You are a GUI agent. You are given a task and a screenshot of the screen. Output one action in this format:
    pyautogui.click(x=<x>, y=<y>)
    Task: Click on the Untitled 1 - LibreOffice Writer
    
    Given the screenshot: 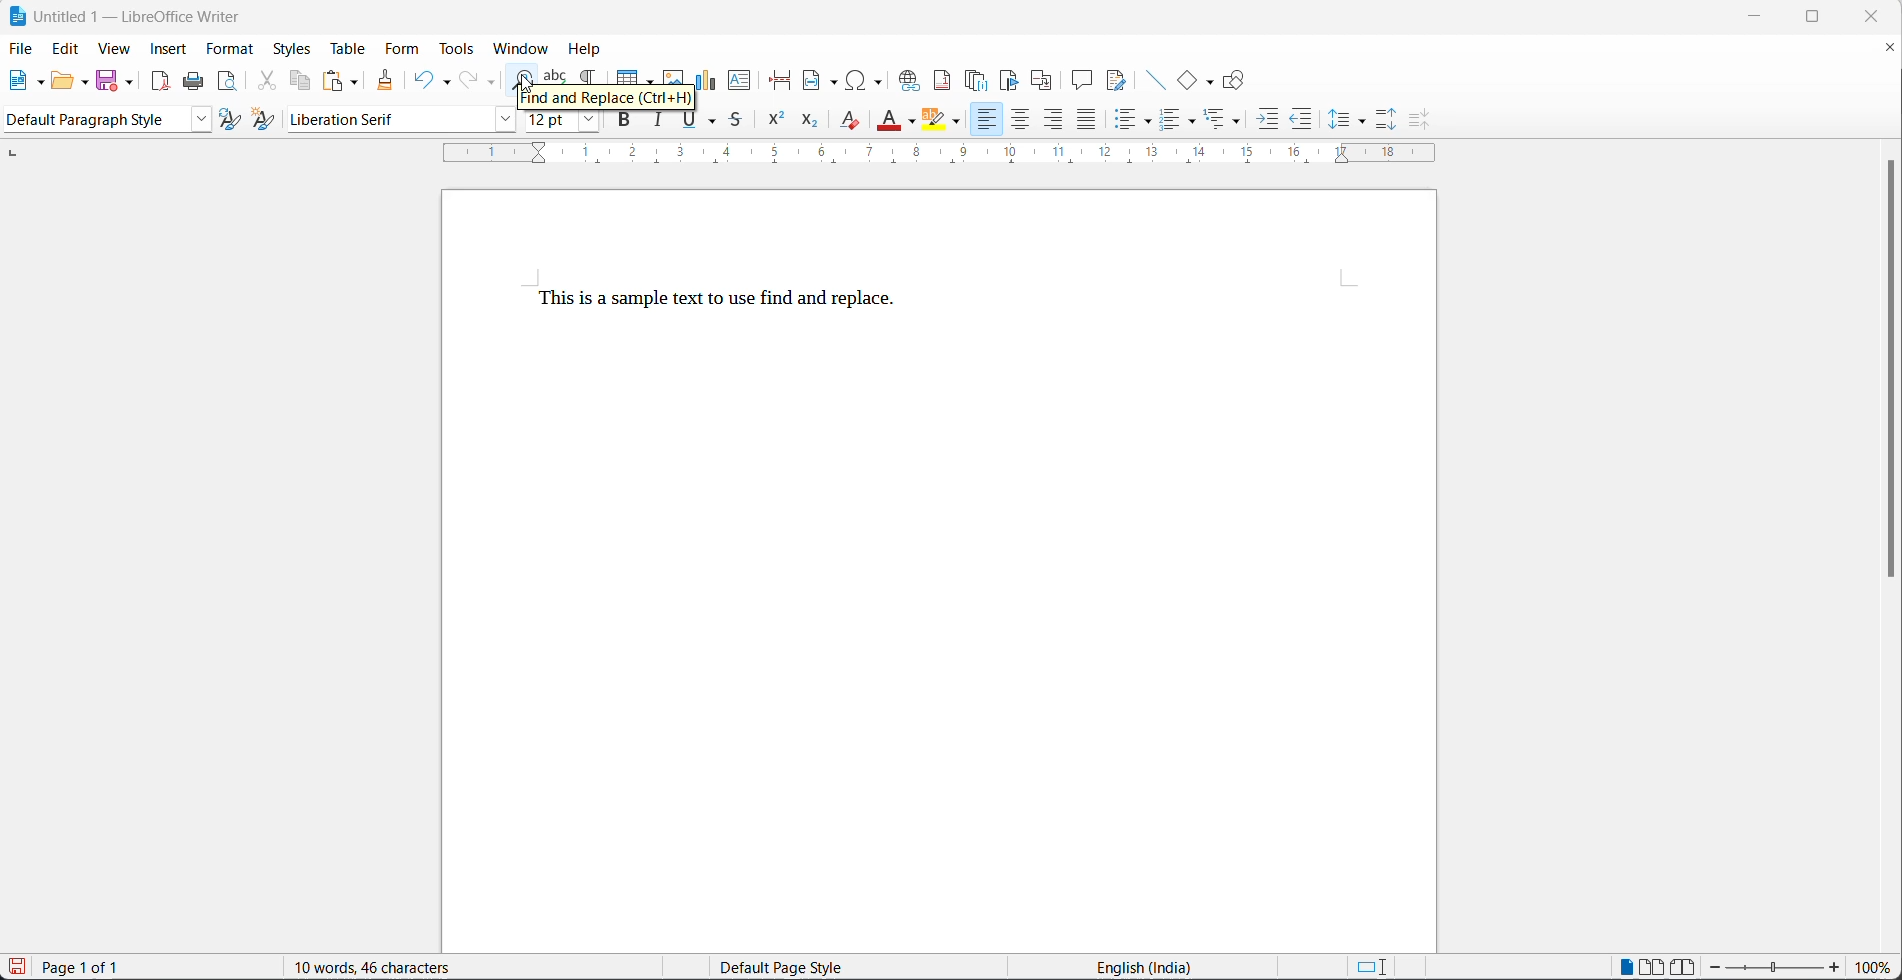 What is the action you would take?
    pyautogui.click(x=126, y=14)
    